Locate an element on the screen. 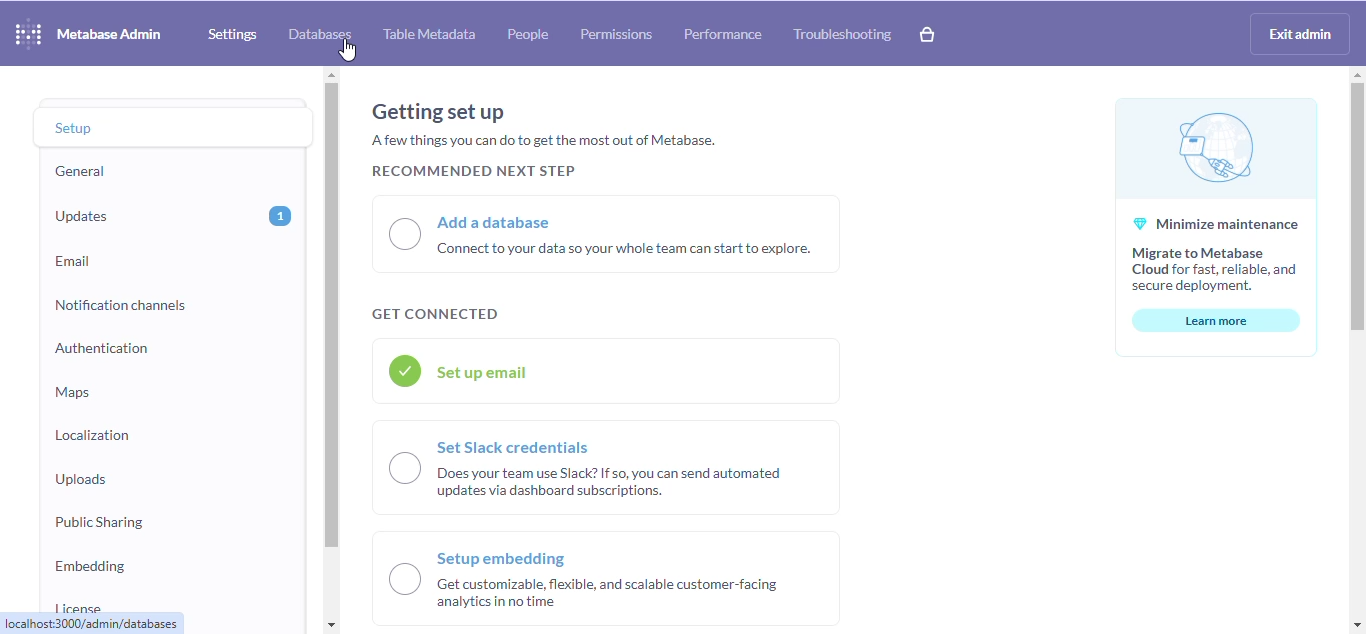 This screenshot has height=634, width=1366. recommended next step is located at coordinates (473, 169).